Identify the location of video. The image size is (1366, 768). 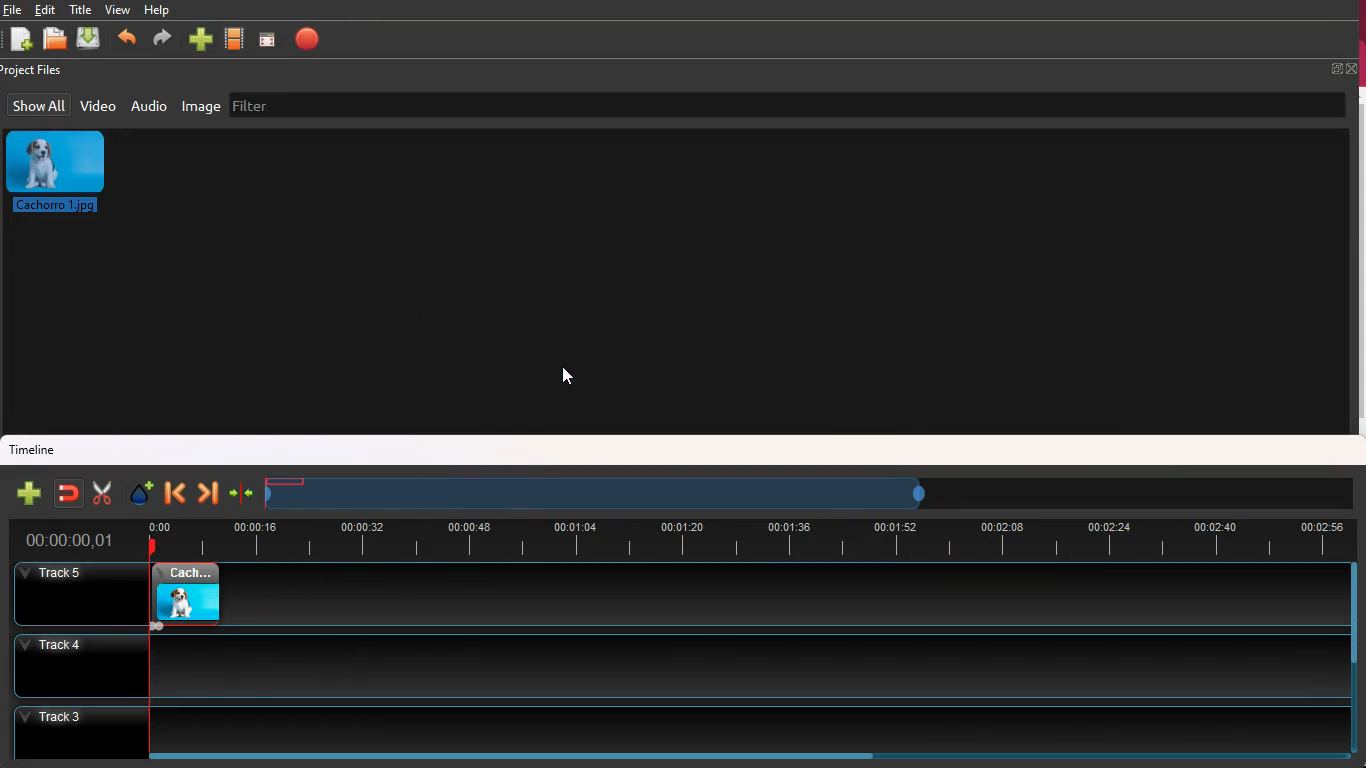
(99, 105).